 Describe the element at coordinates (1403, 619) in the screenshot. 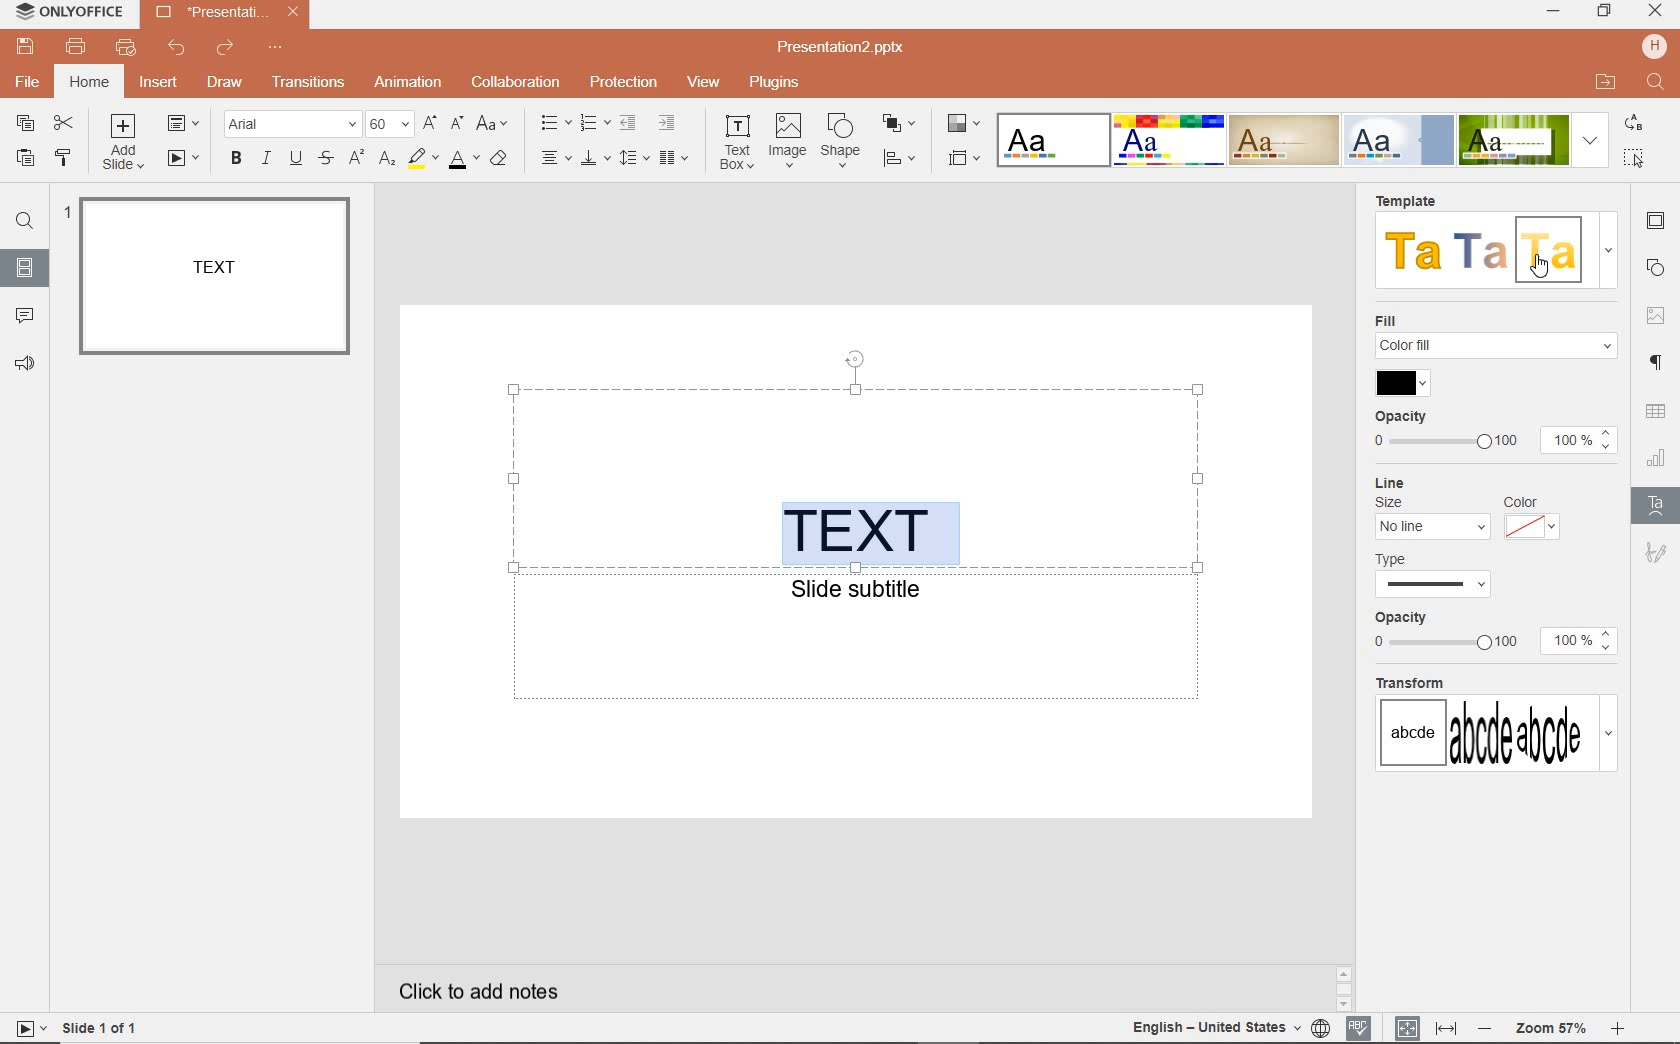

I see `opacity` at that location.